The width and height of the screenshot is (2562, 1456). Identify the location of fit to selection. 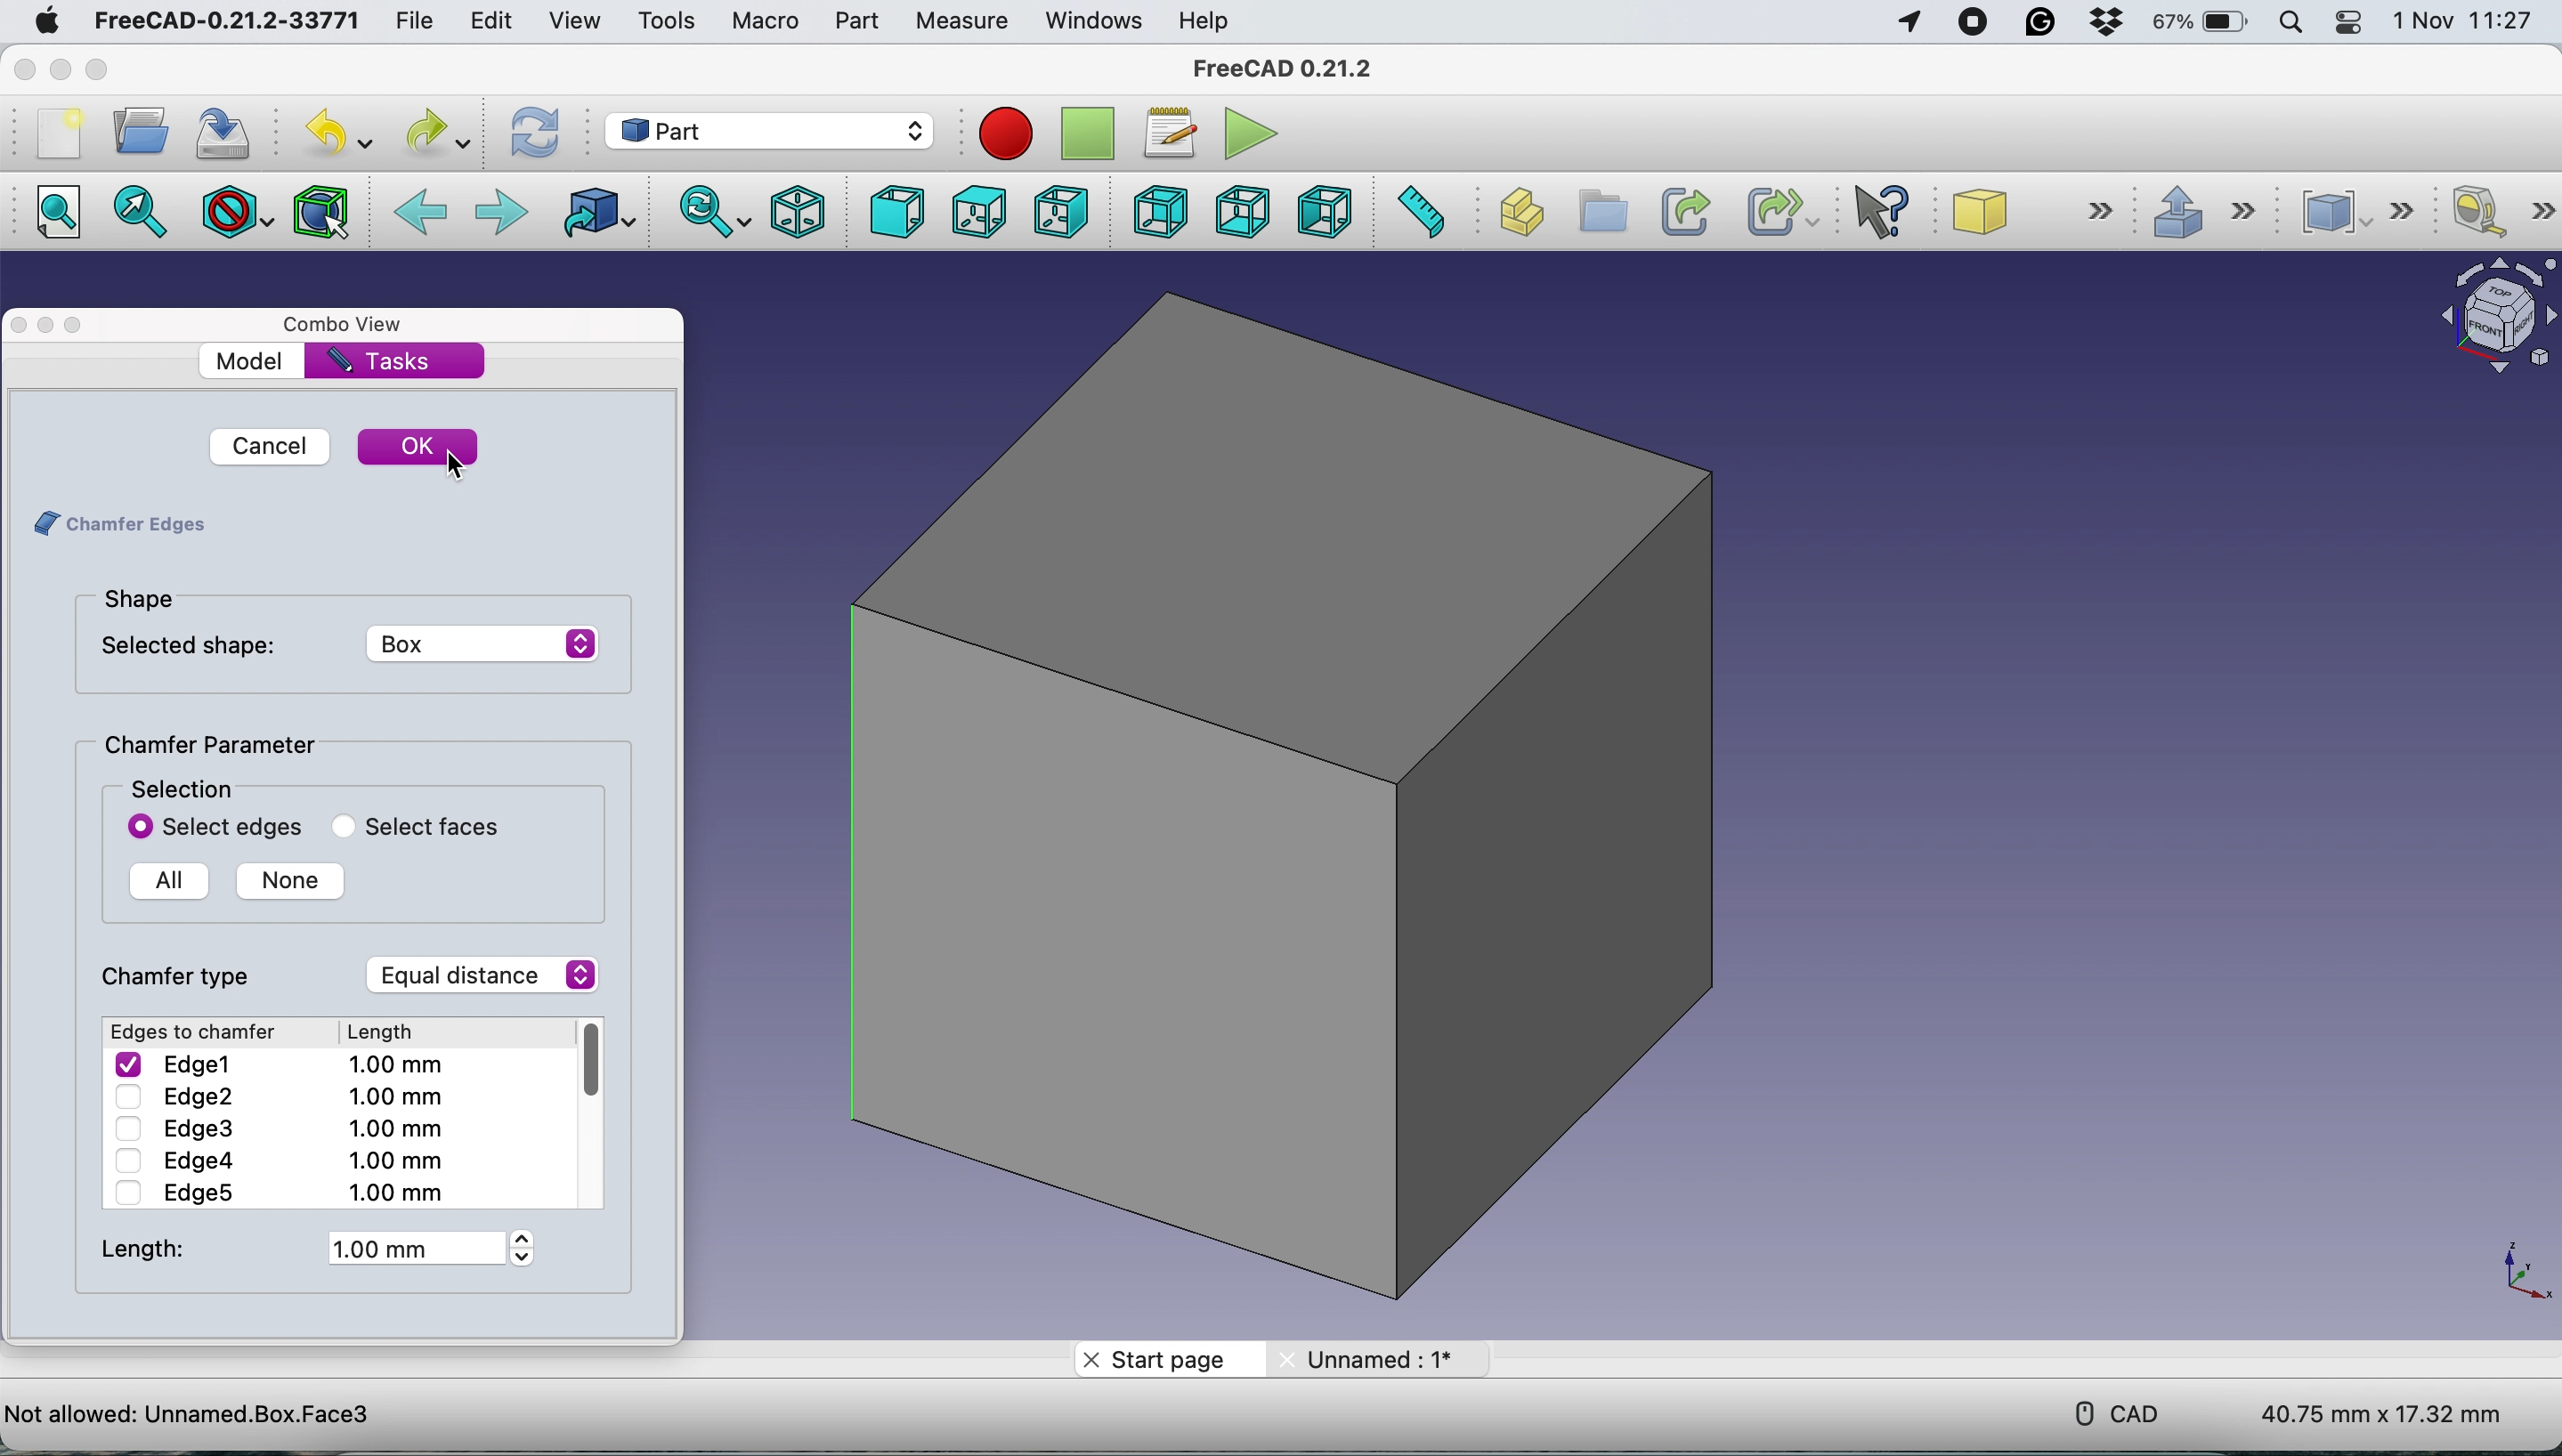
(140, 210).